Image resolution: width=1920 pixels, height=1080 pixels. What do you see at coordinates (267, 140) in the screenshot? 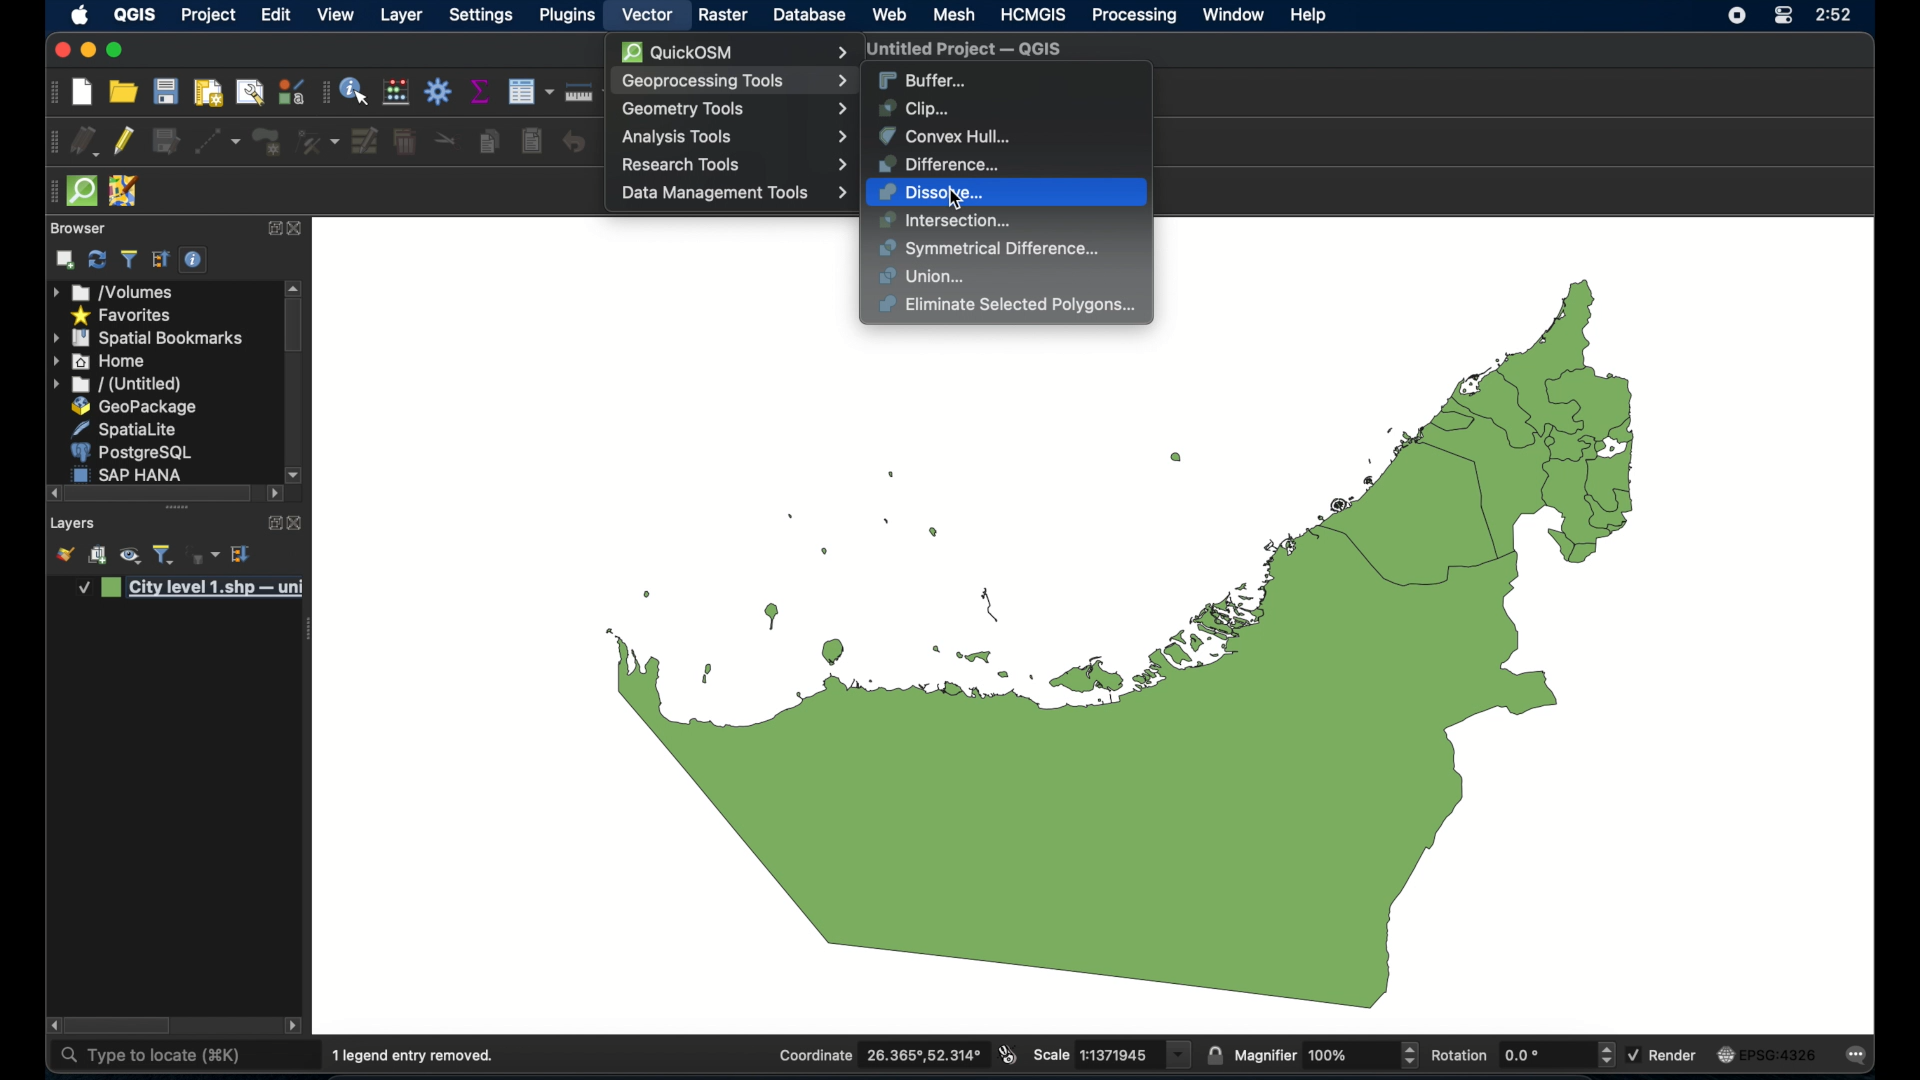
I see `add polygon feature` at bounding box center [267, 140].